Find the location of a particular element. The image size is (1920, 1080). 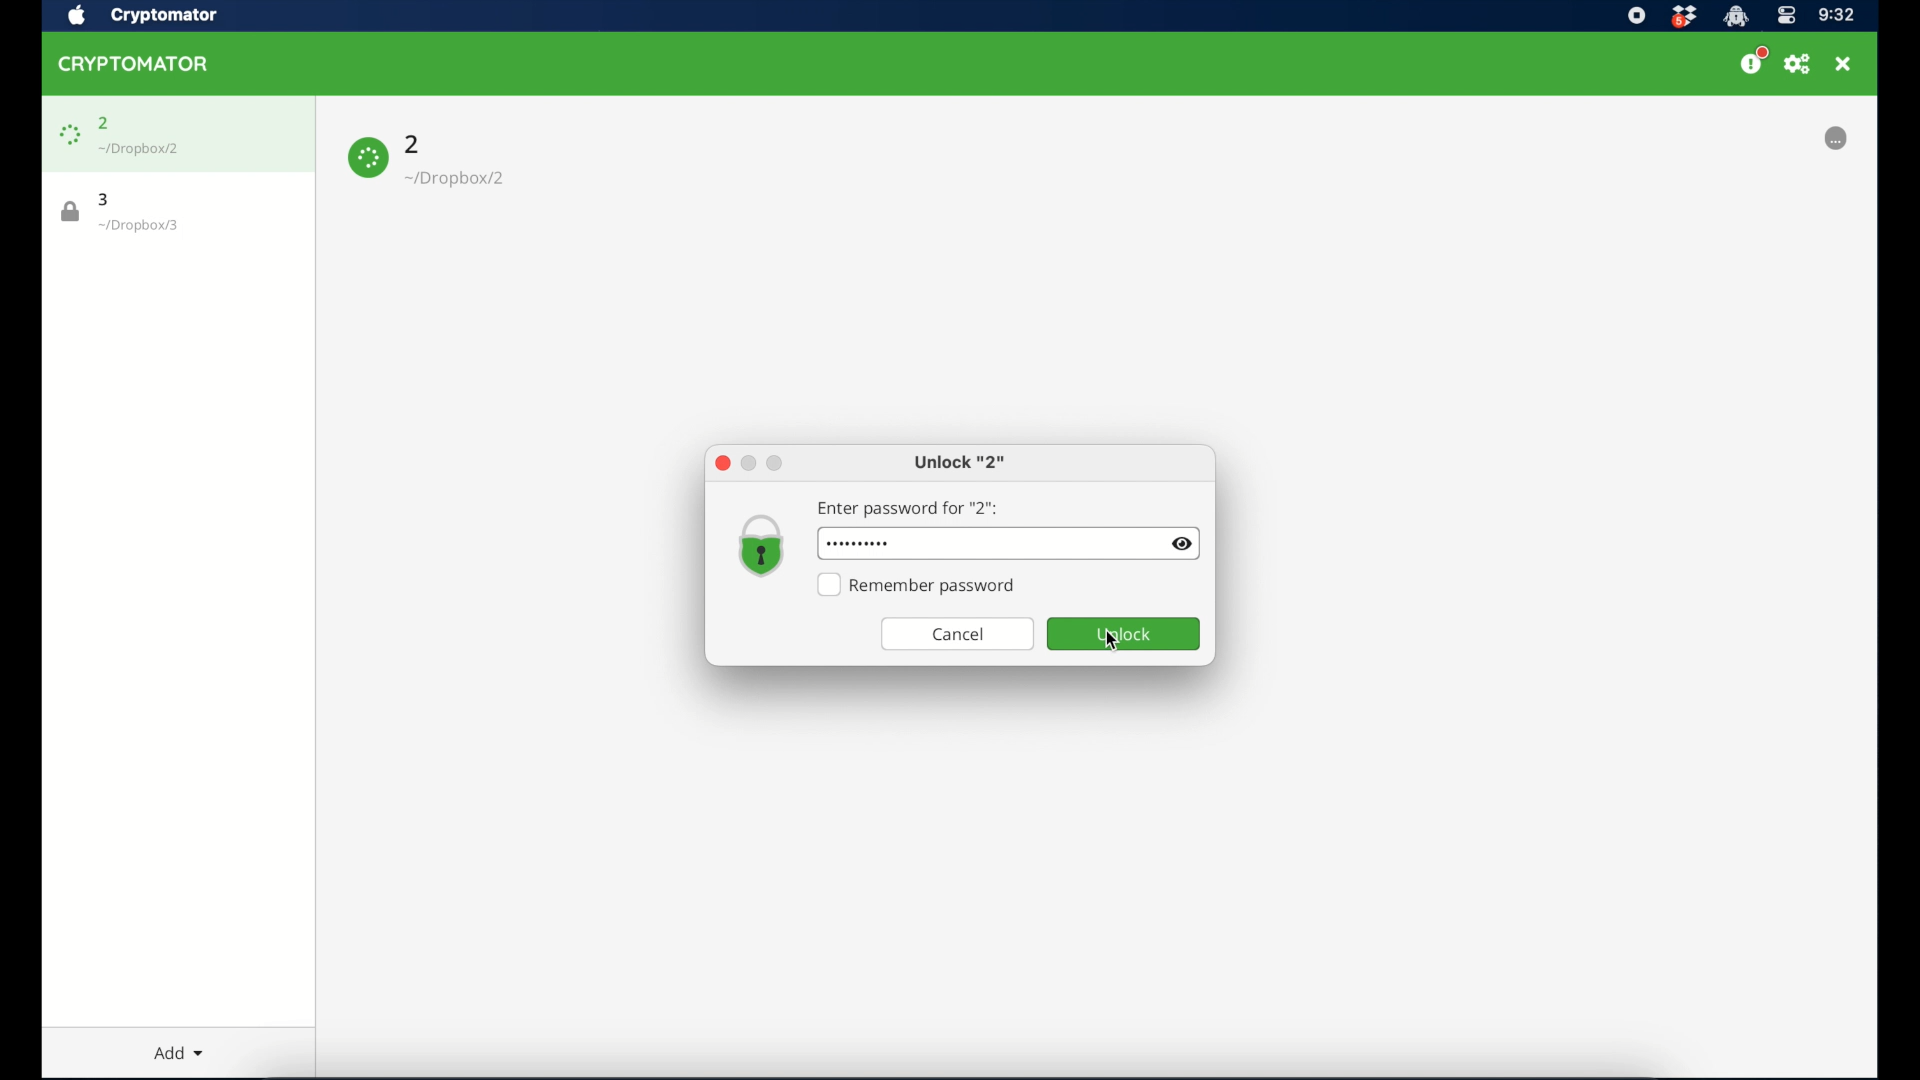

unlock 2 is located at coordinates (961, 463).